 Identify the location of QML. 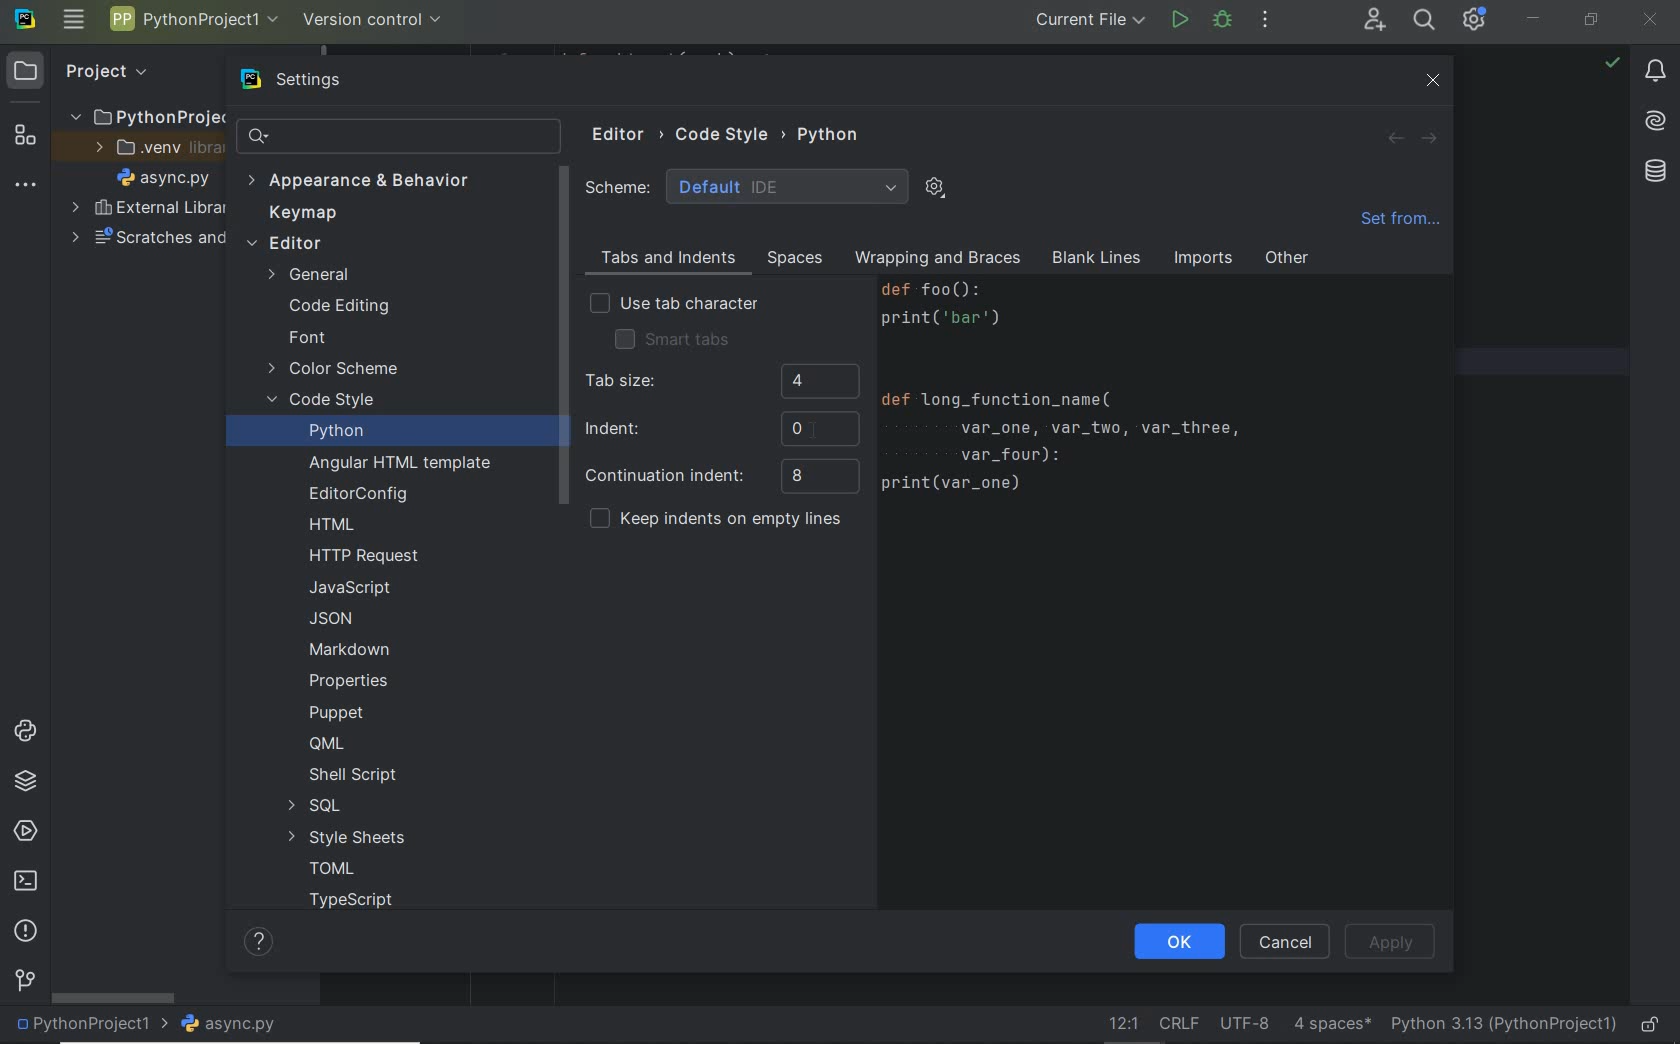
(325, 743).